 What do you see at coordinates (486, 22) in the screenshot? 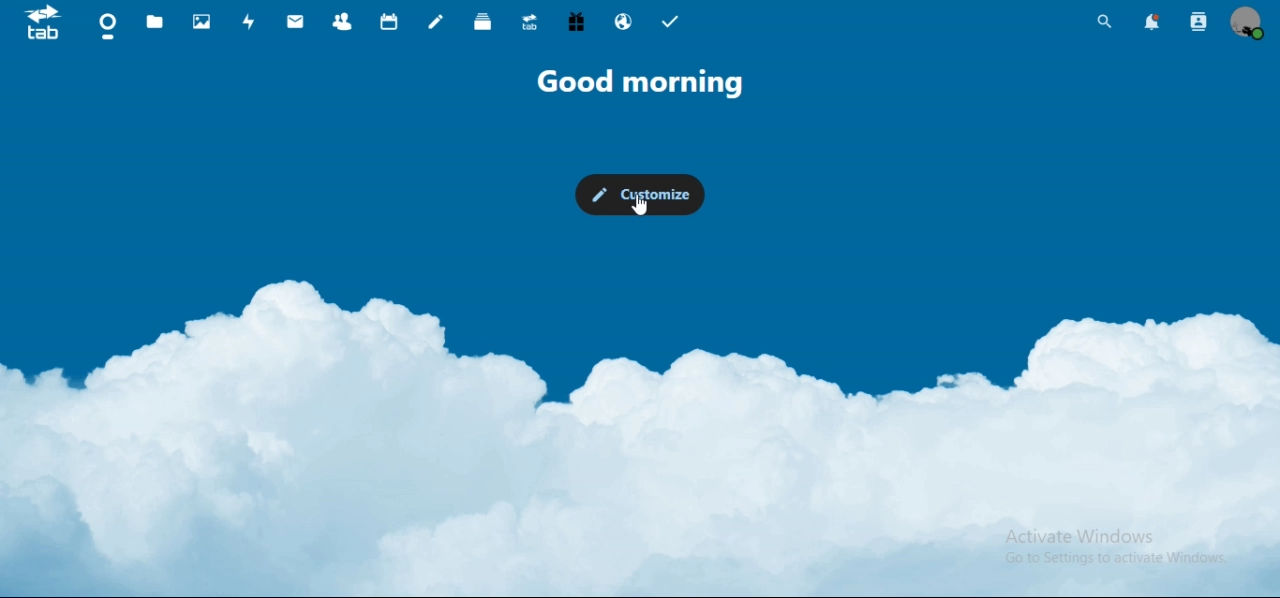
I see `deck` at bounding box center [486, 22].